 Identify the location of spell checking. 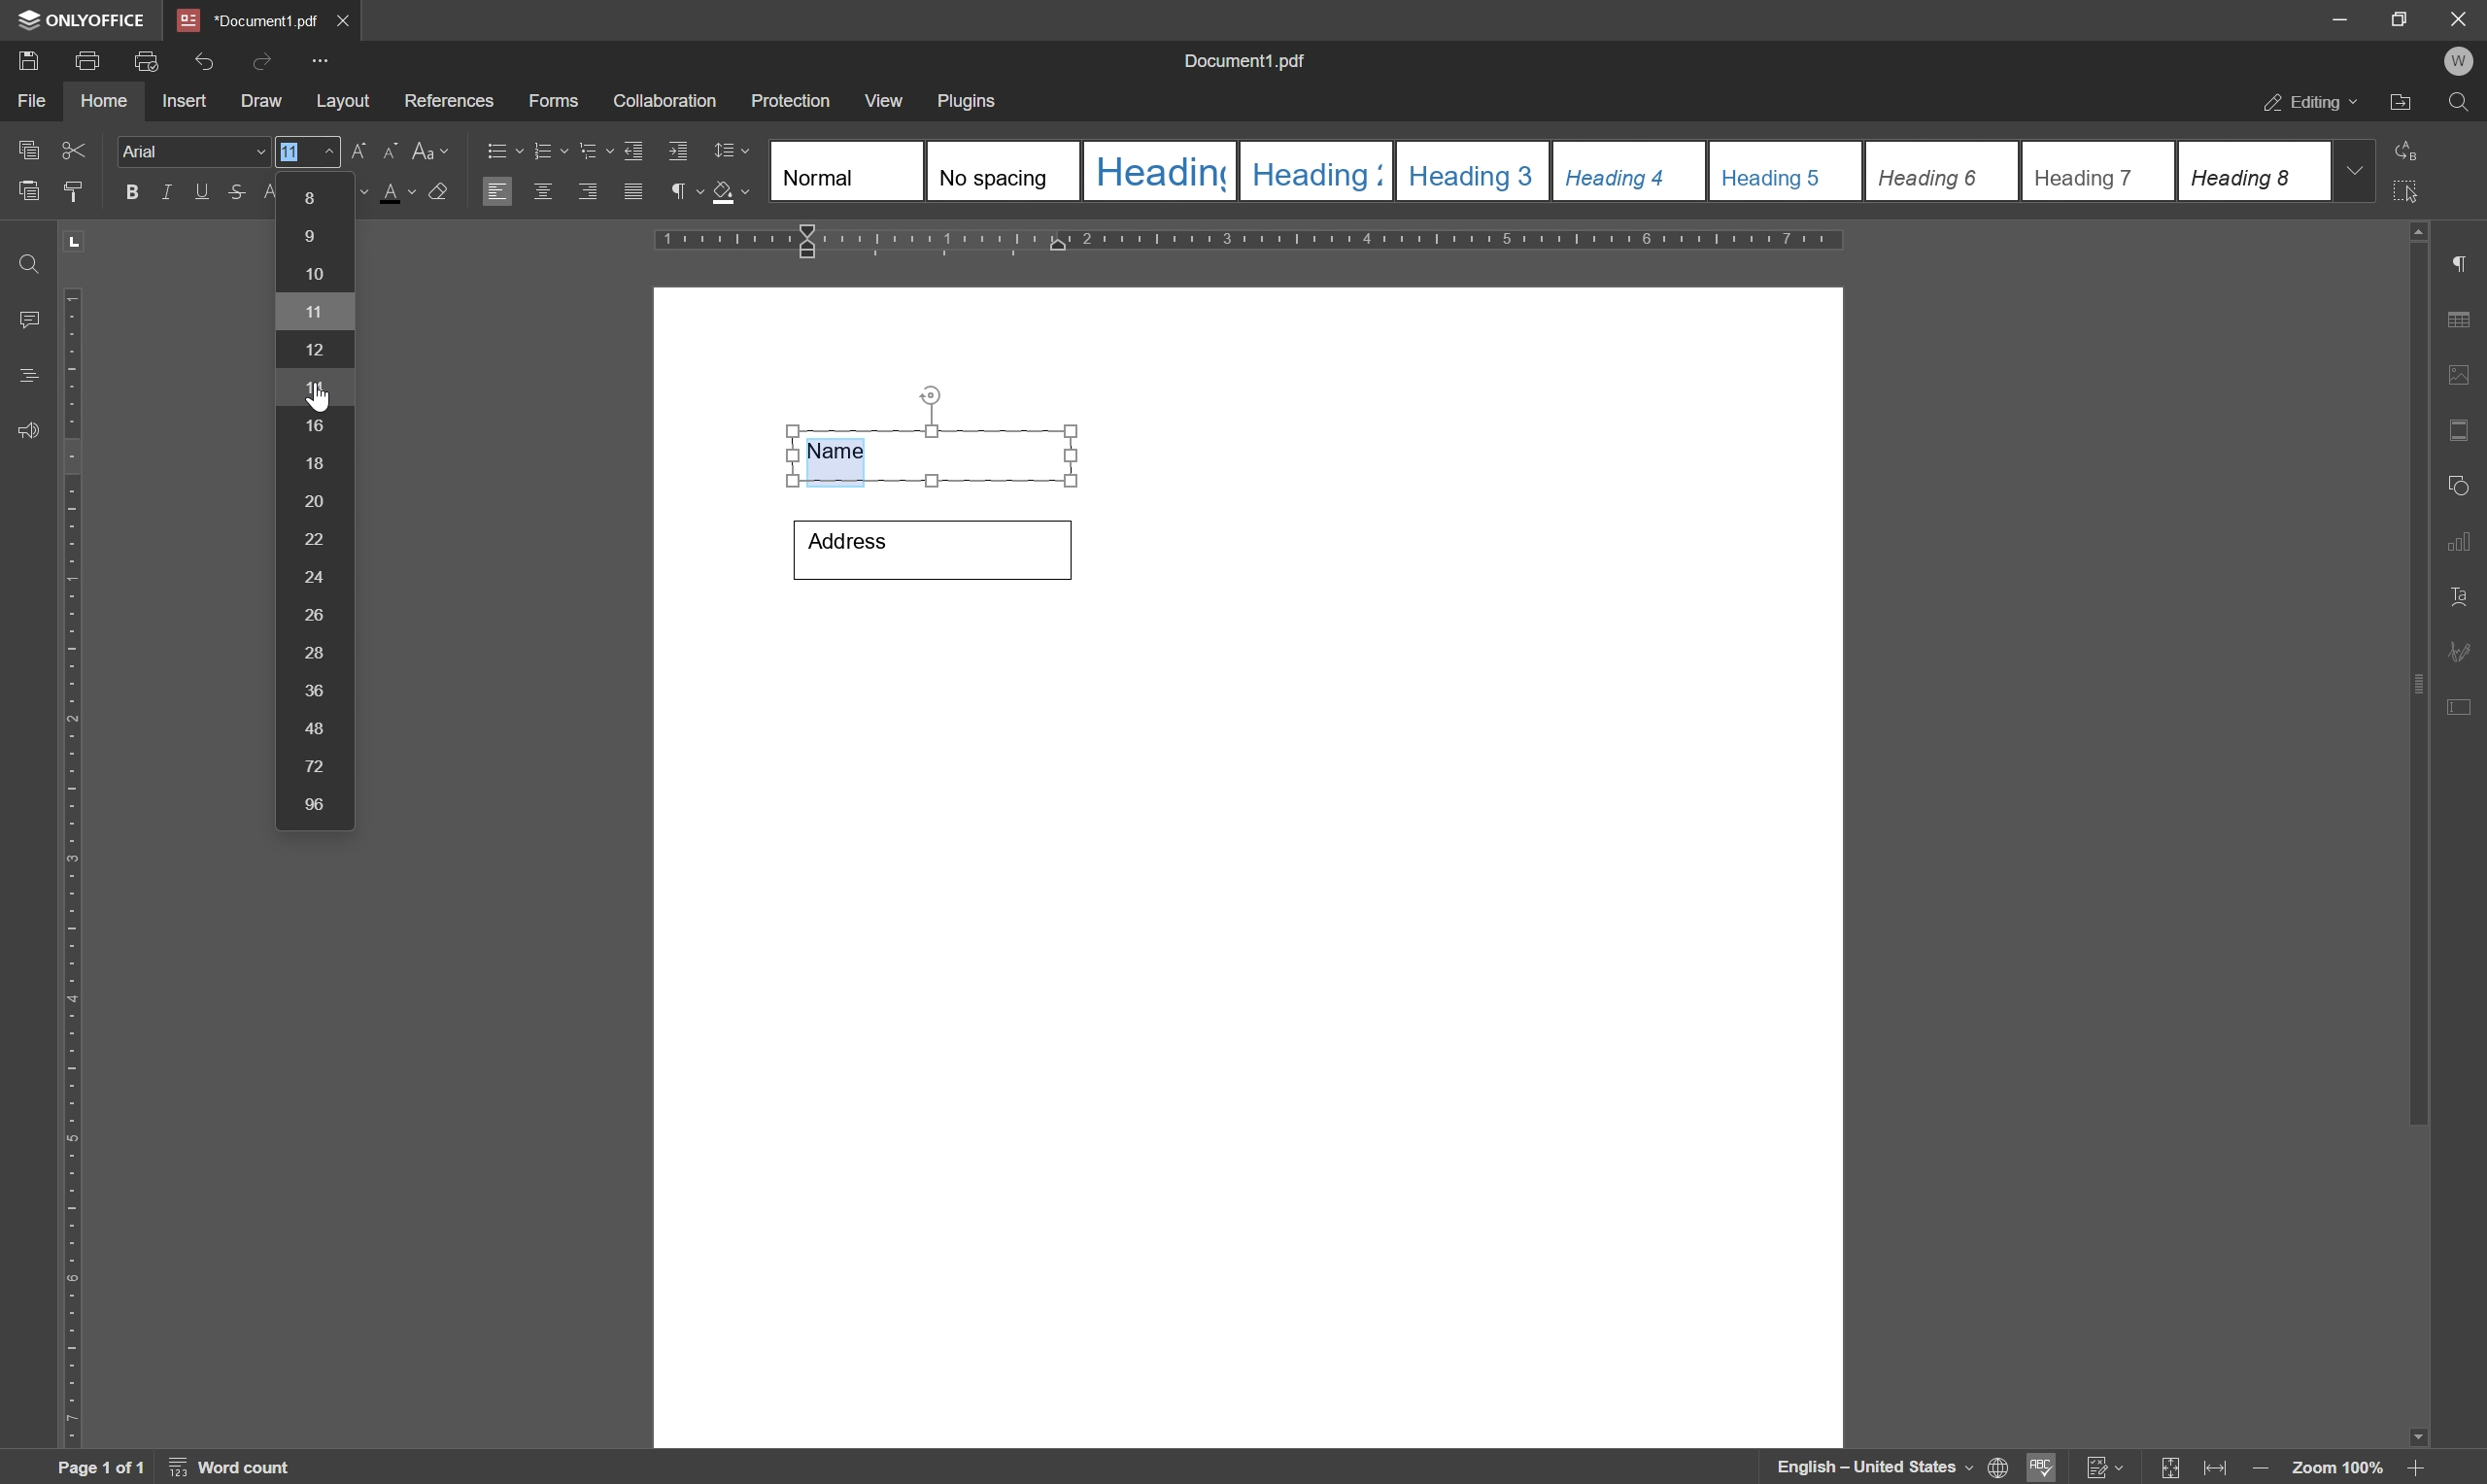
(2043, 1467).